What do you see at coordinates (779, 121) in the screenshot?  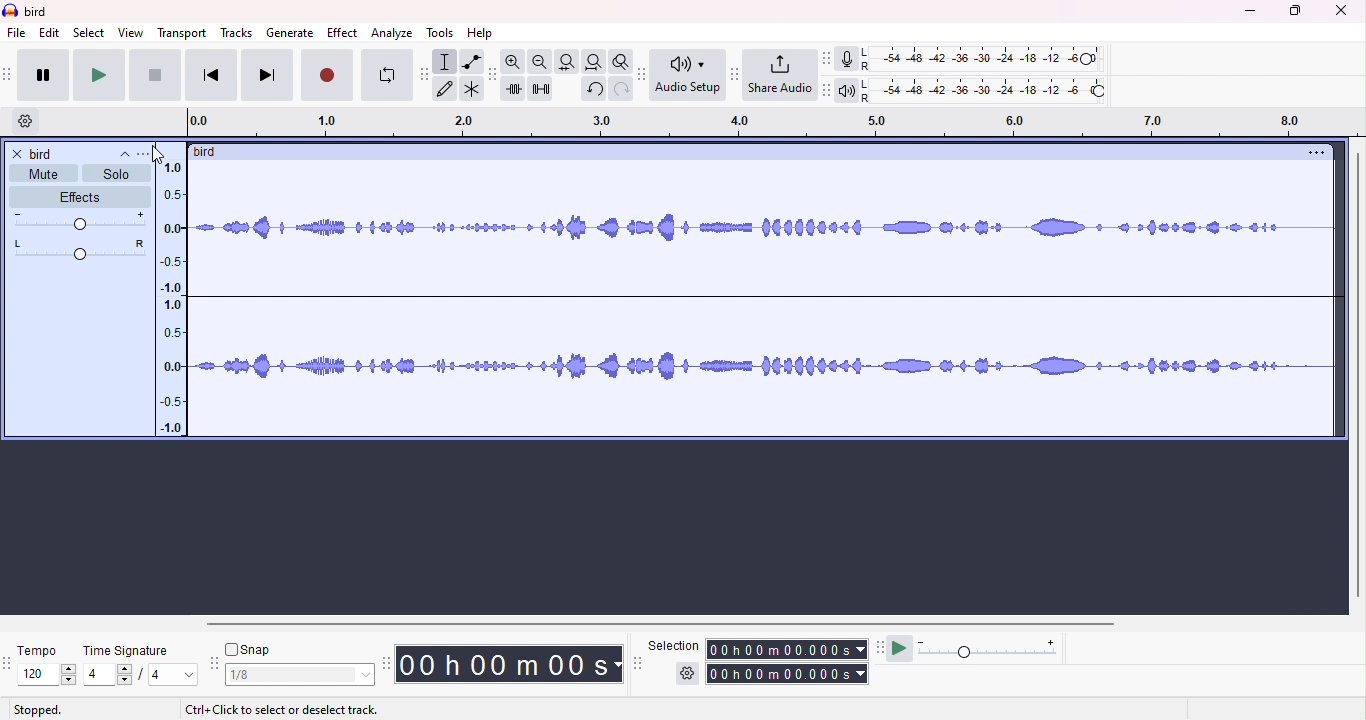 I see `timelin` at bounding box center [779, 121].